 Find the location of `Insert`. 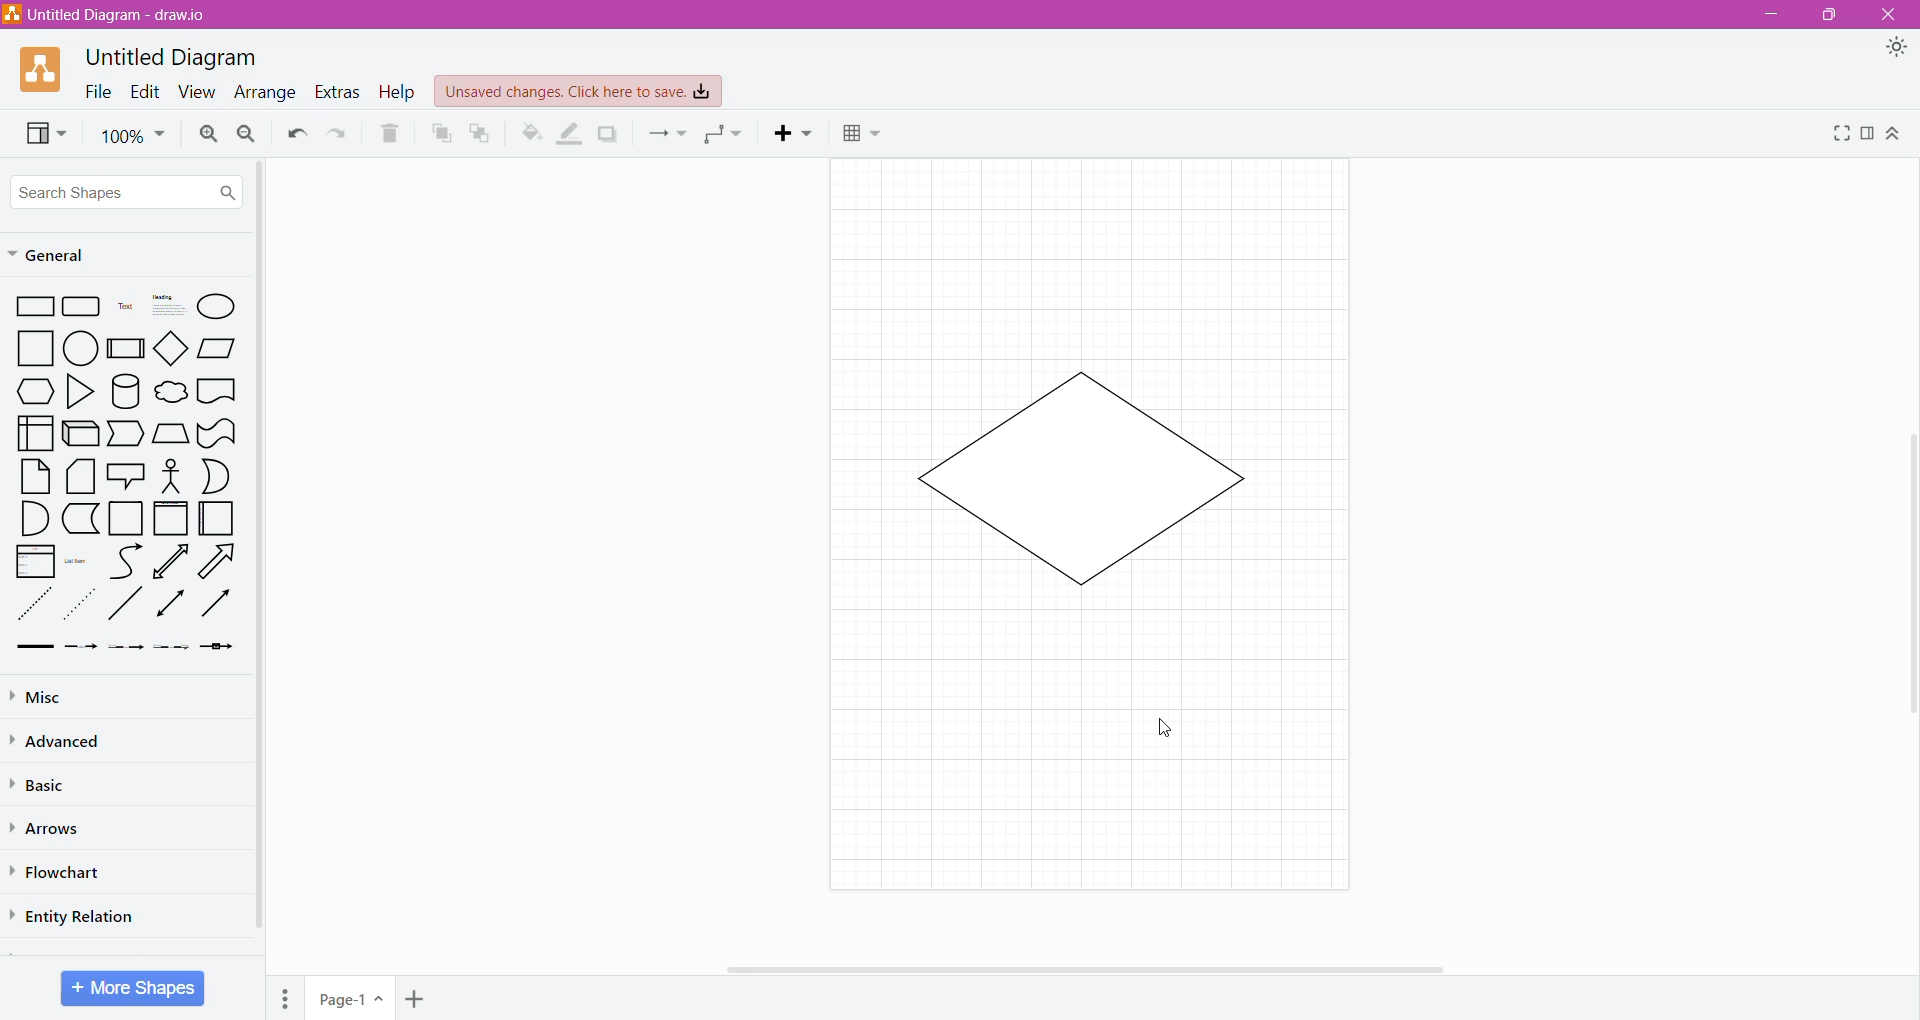

Insert is located at coordinates (791, 133).